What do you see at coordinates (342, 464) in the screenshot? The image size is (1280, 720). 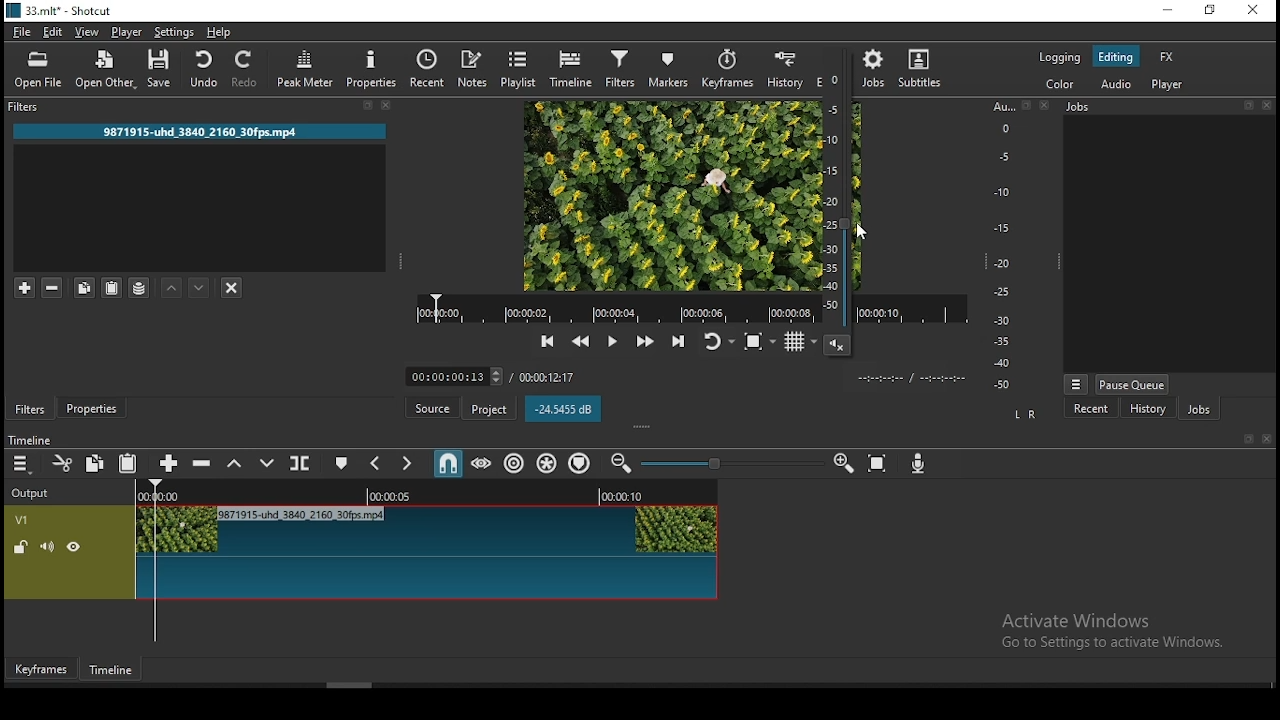 I see `create/edit marker` at bounding box center [342, 464].